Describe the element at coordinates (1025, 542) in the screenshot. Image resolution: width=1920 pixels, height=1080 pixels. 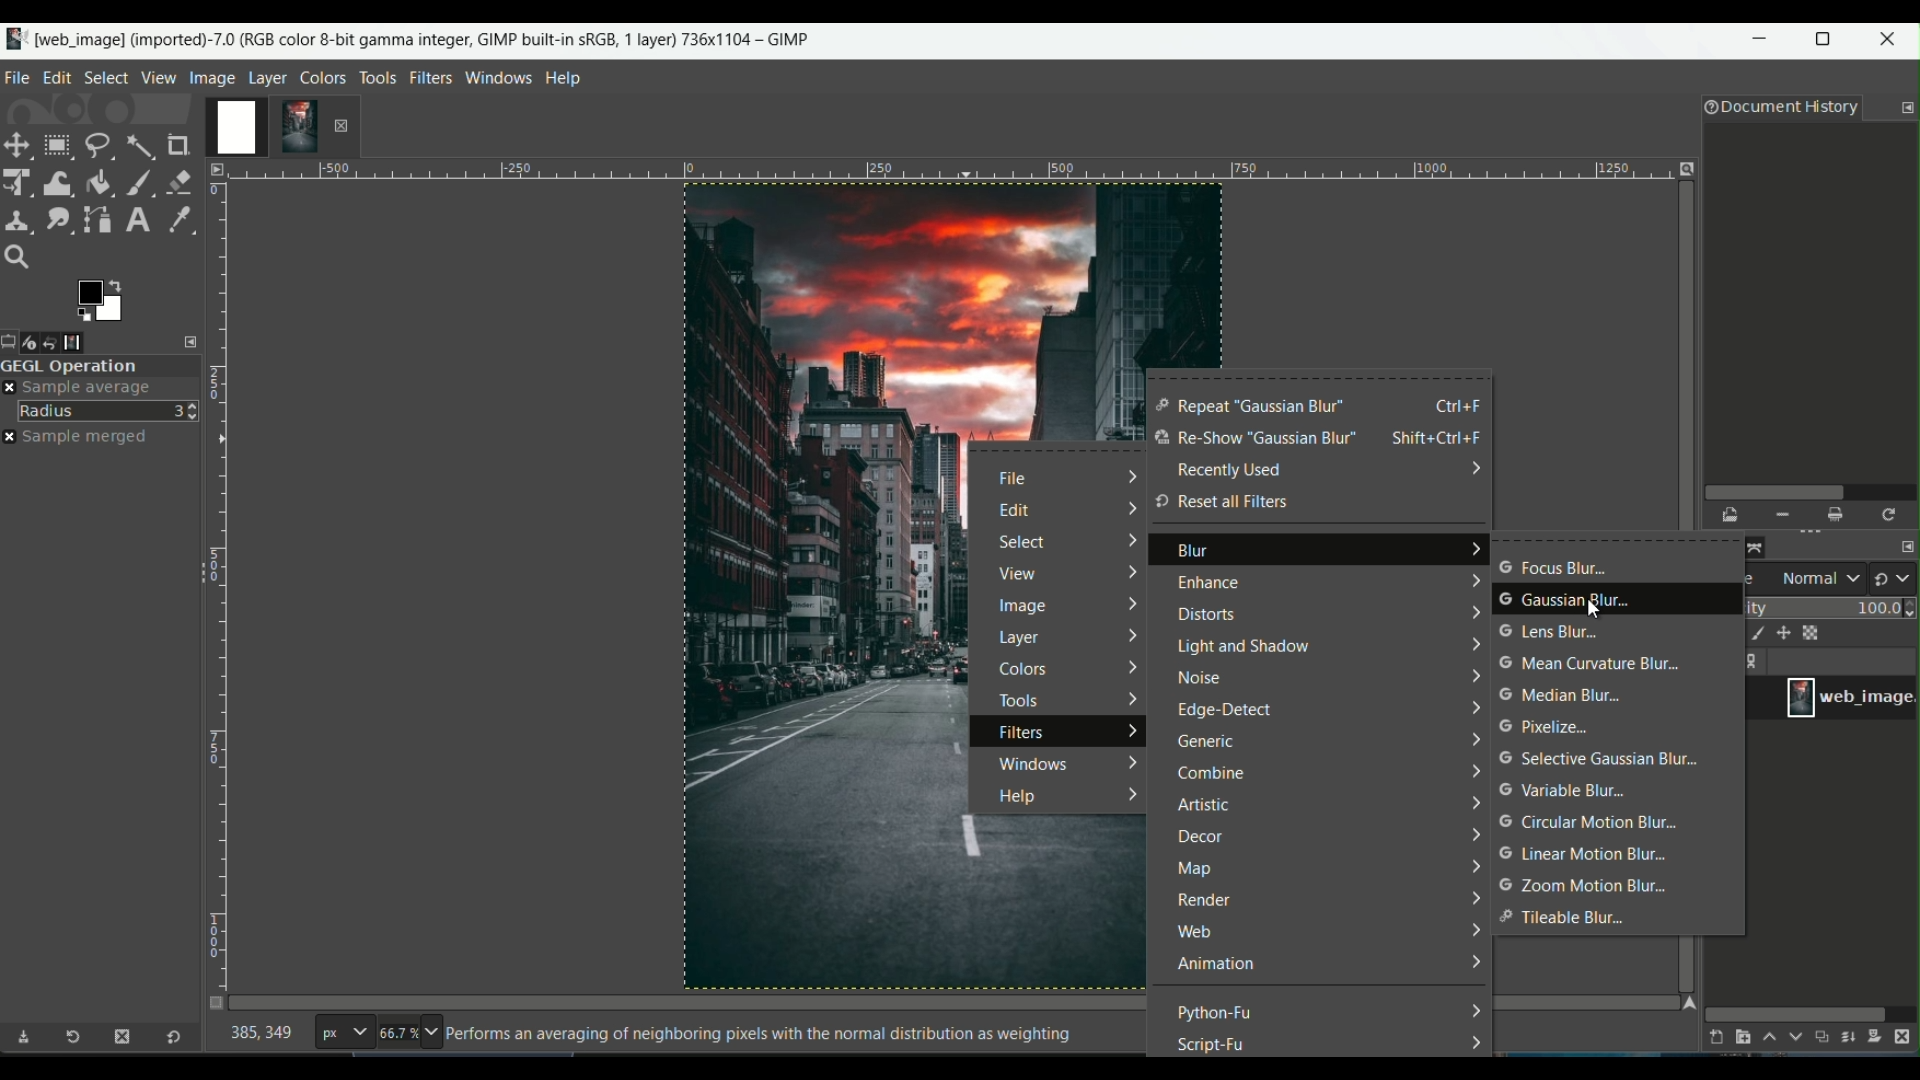
I see `select` at that location.